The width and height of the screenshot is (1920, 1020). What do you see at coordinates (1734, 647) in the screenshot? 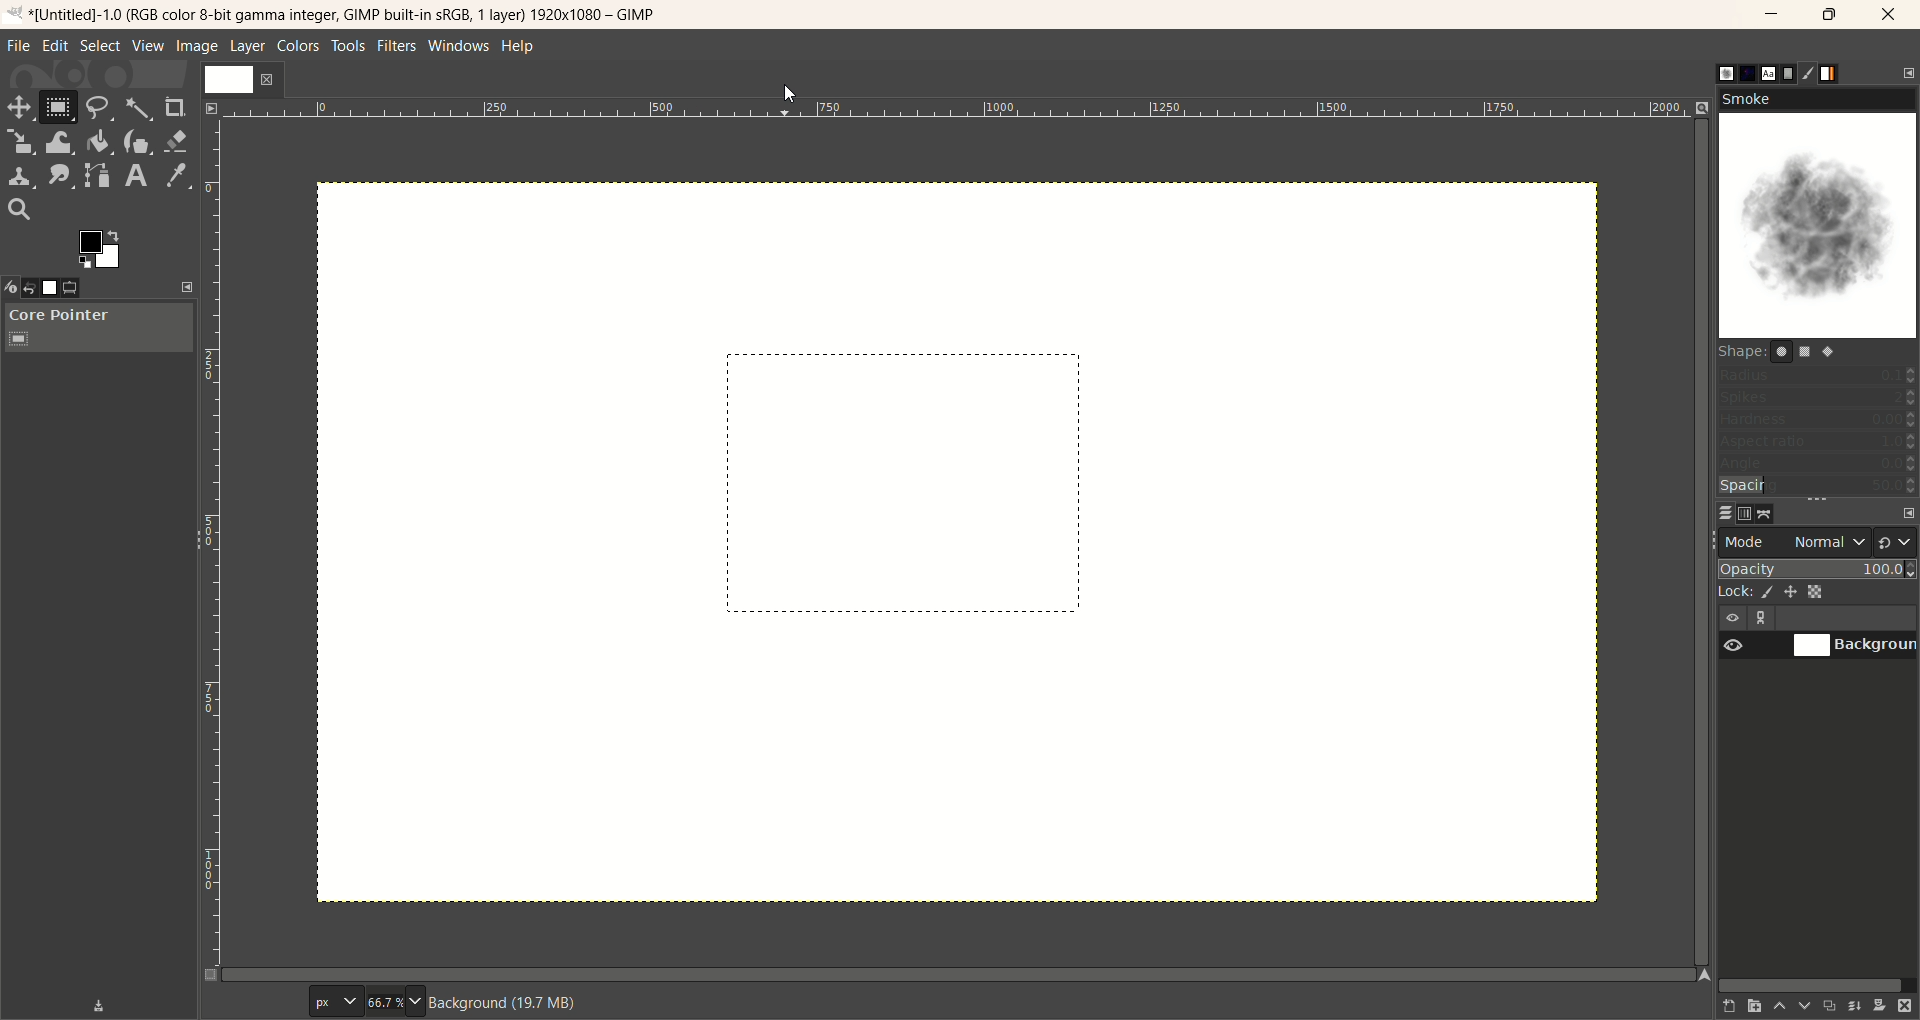
I see `visibility` at bounding box center [1734, 647].